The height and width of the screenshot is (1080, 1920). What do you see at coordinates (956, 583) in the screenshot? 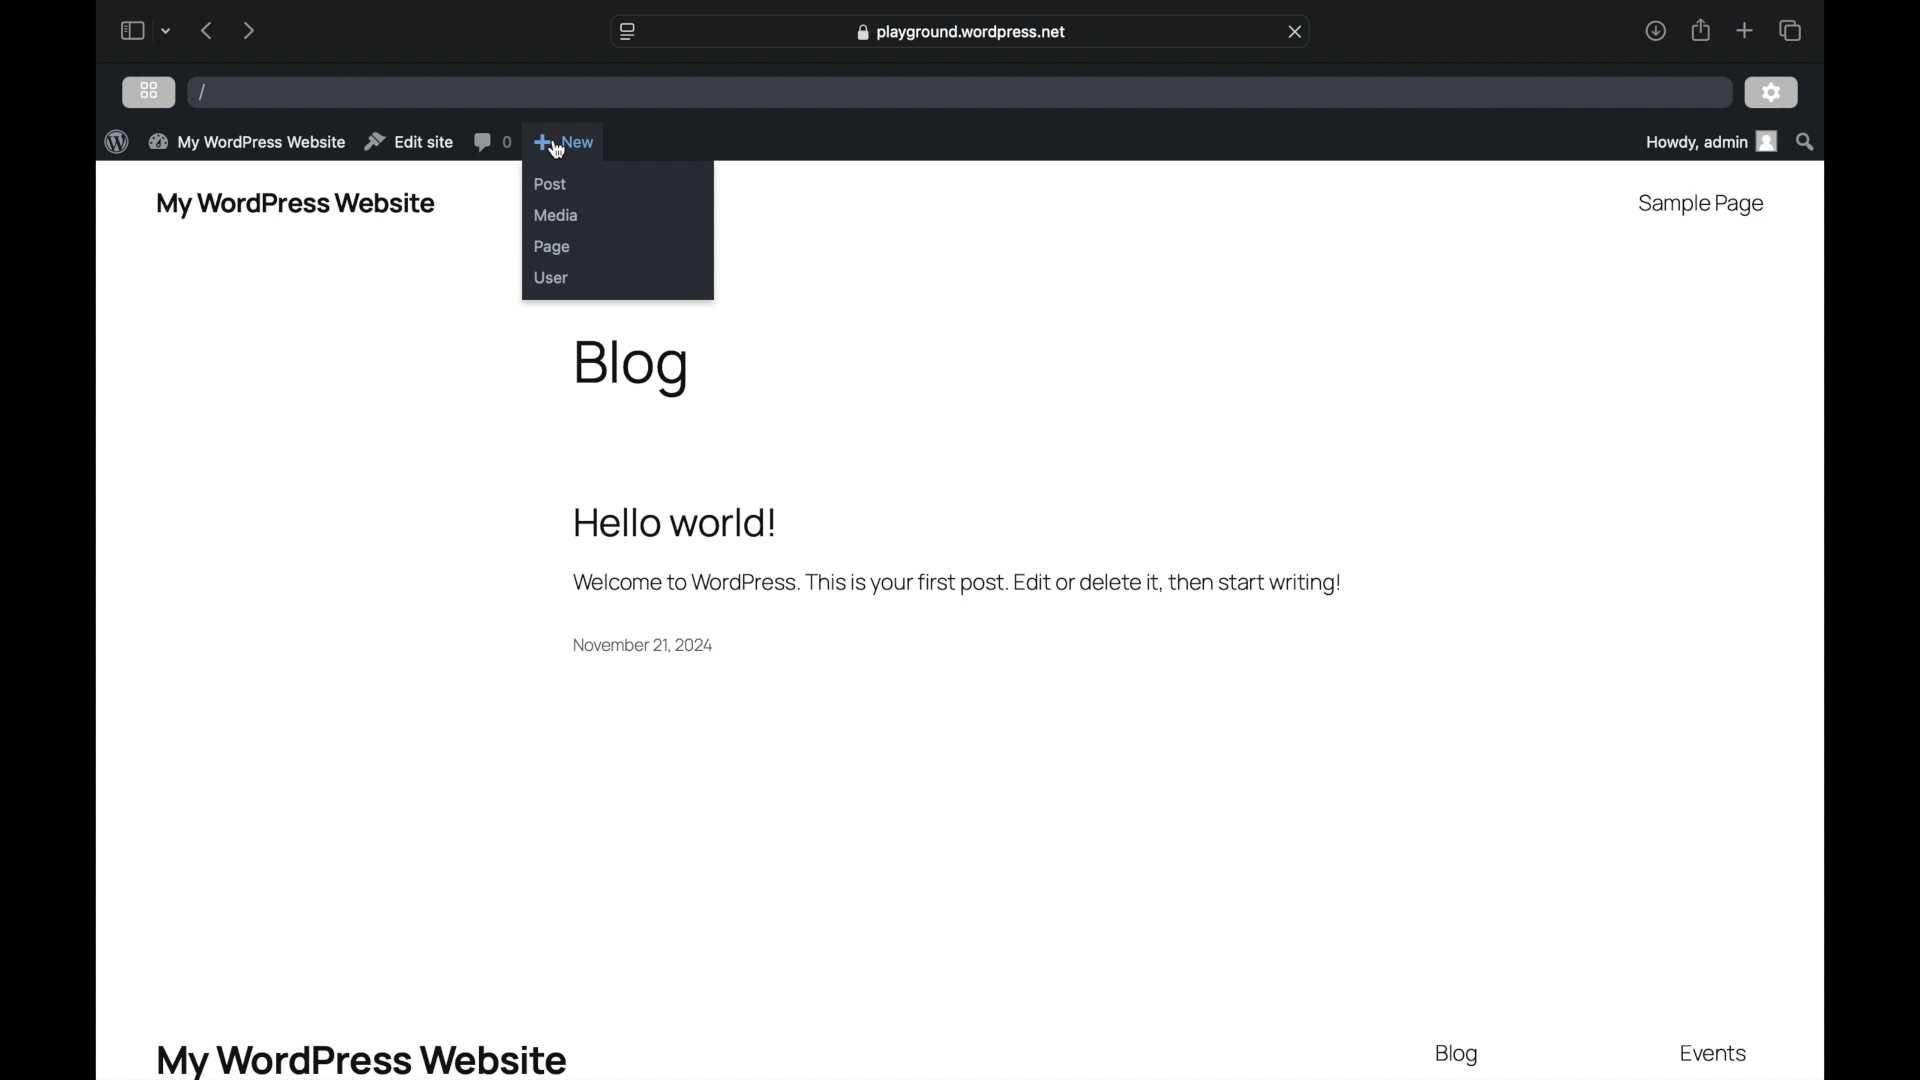
I see `welcome message` at bounding box center [956, 583].